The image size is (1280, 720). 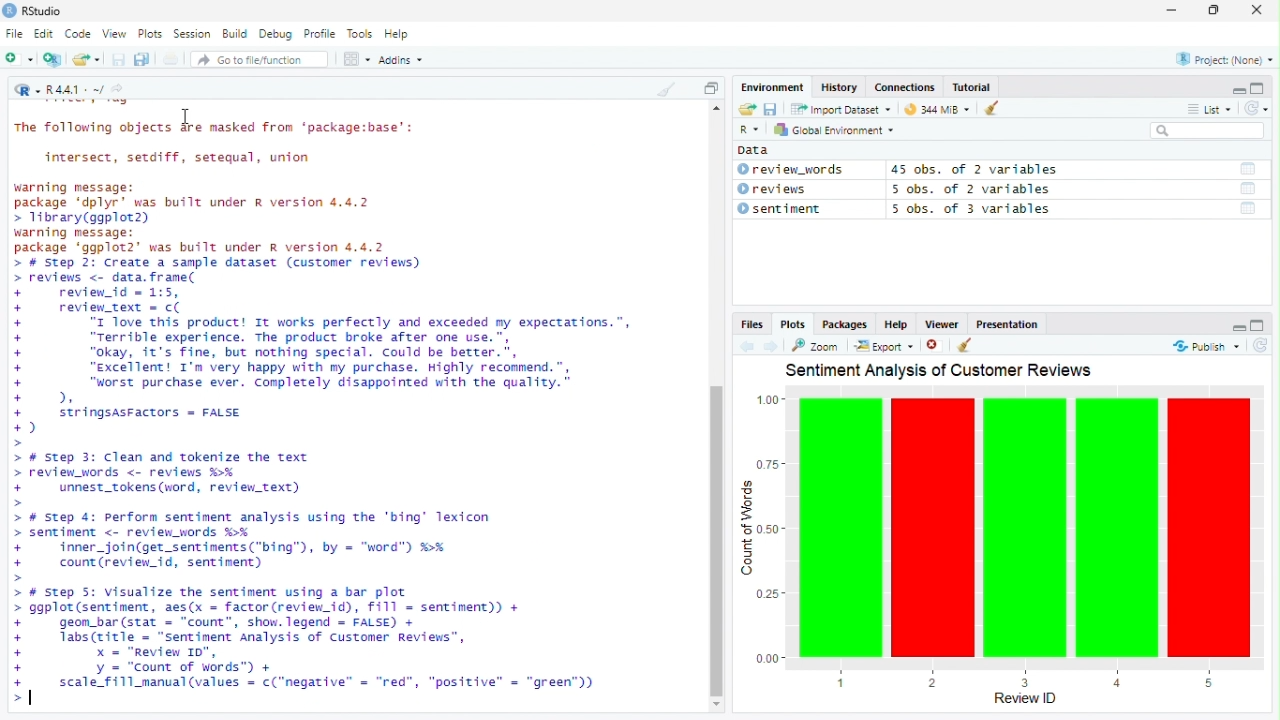 What do you see at coordinates (1007, 325) in the screenshot?
I see `Presentation` at bounding box center [1007, 325].